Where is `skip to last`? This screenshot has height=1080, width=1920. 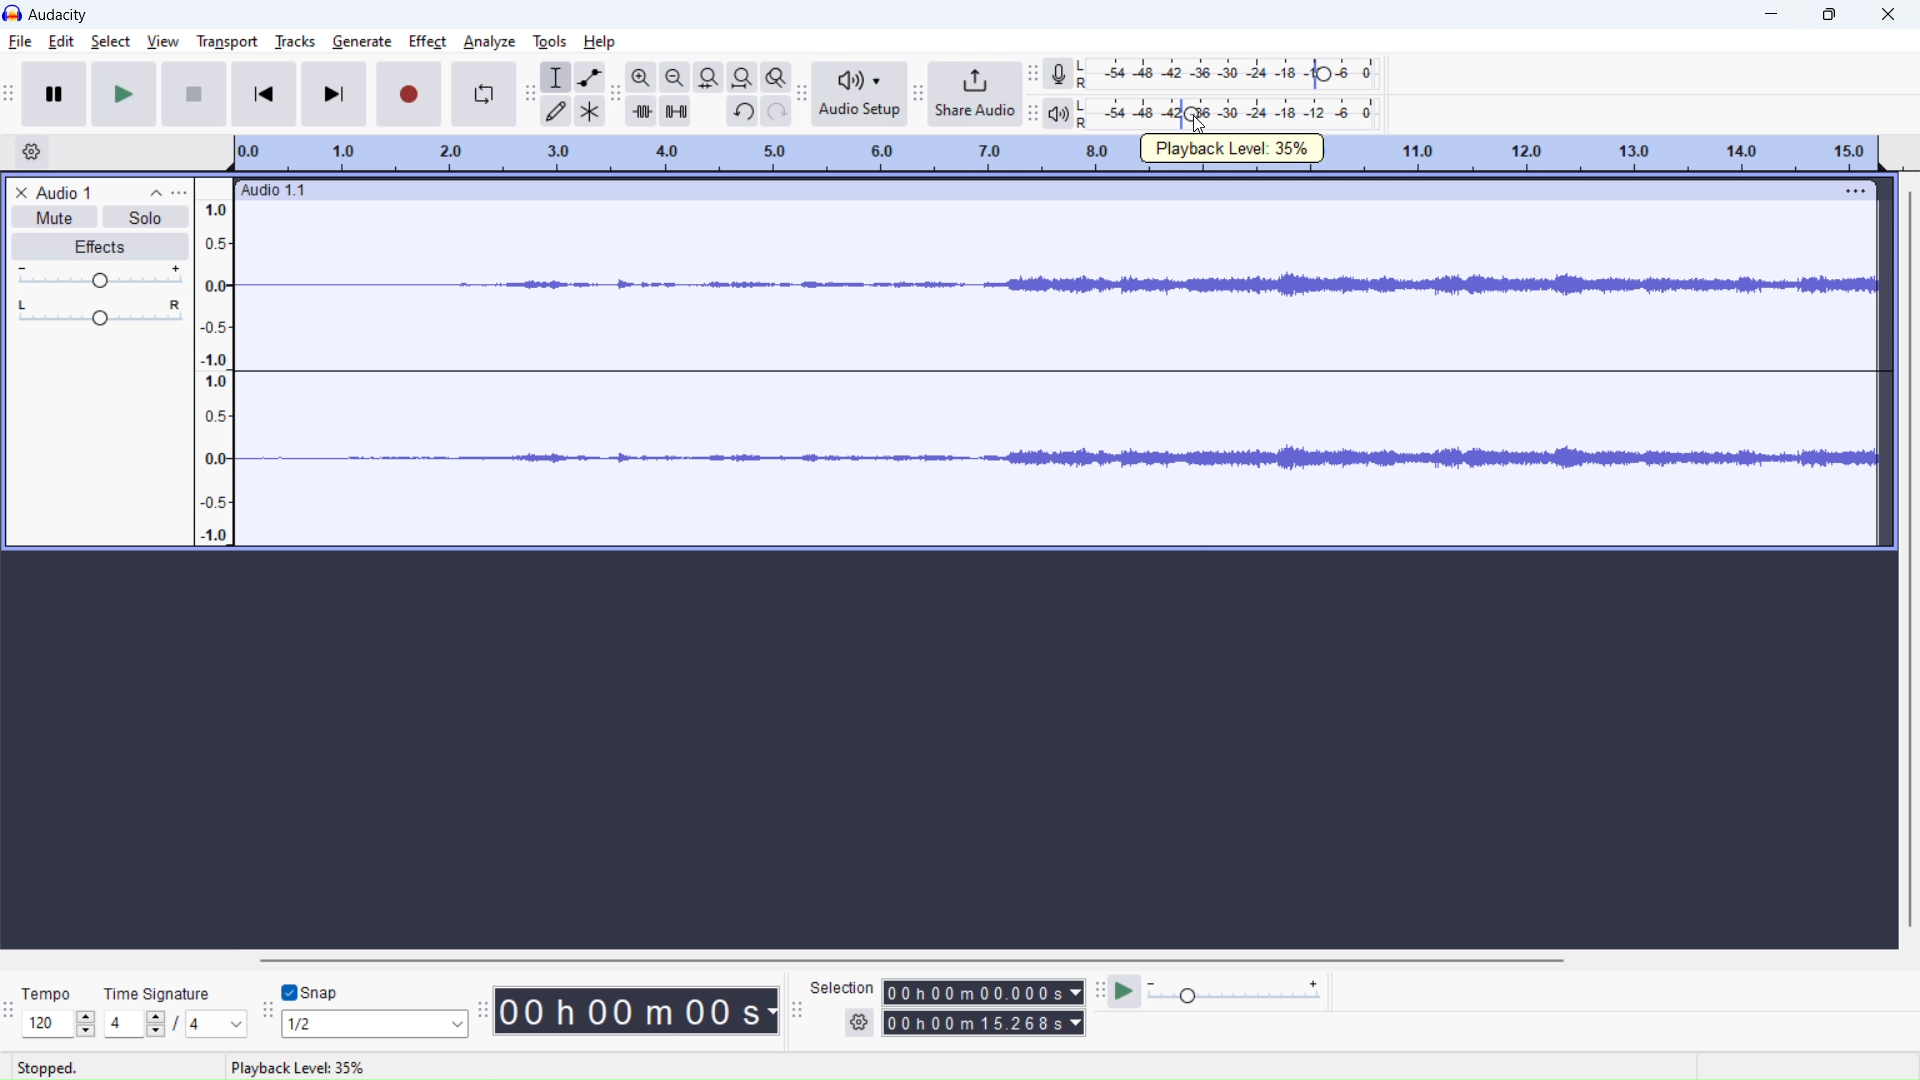 skip to last is located at coordinates (334, 94).